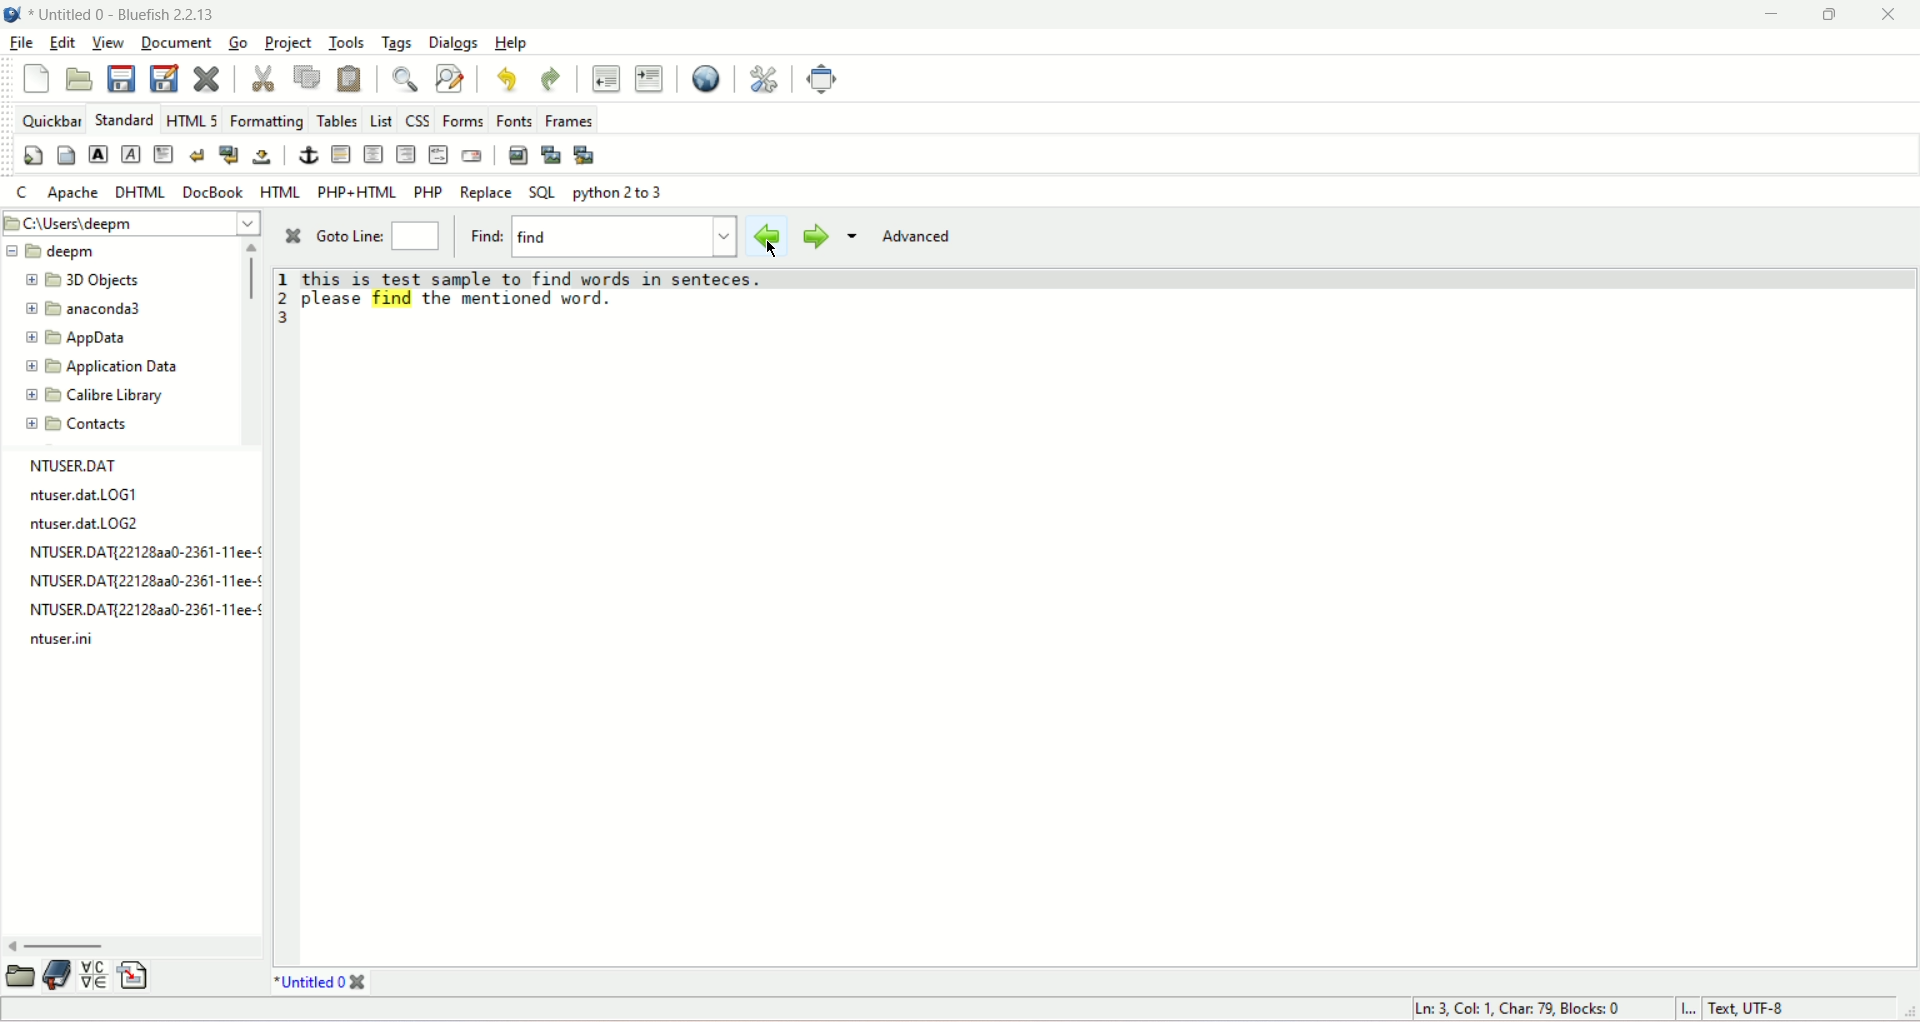  Describe the element at coordinates (130, 156) in the screenshot. I see `emphasis` at that location.